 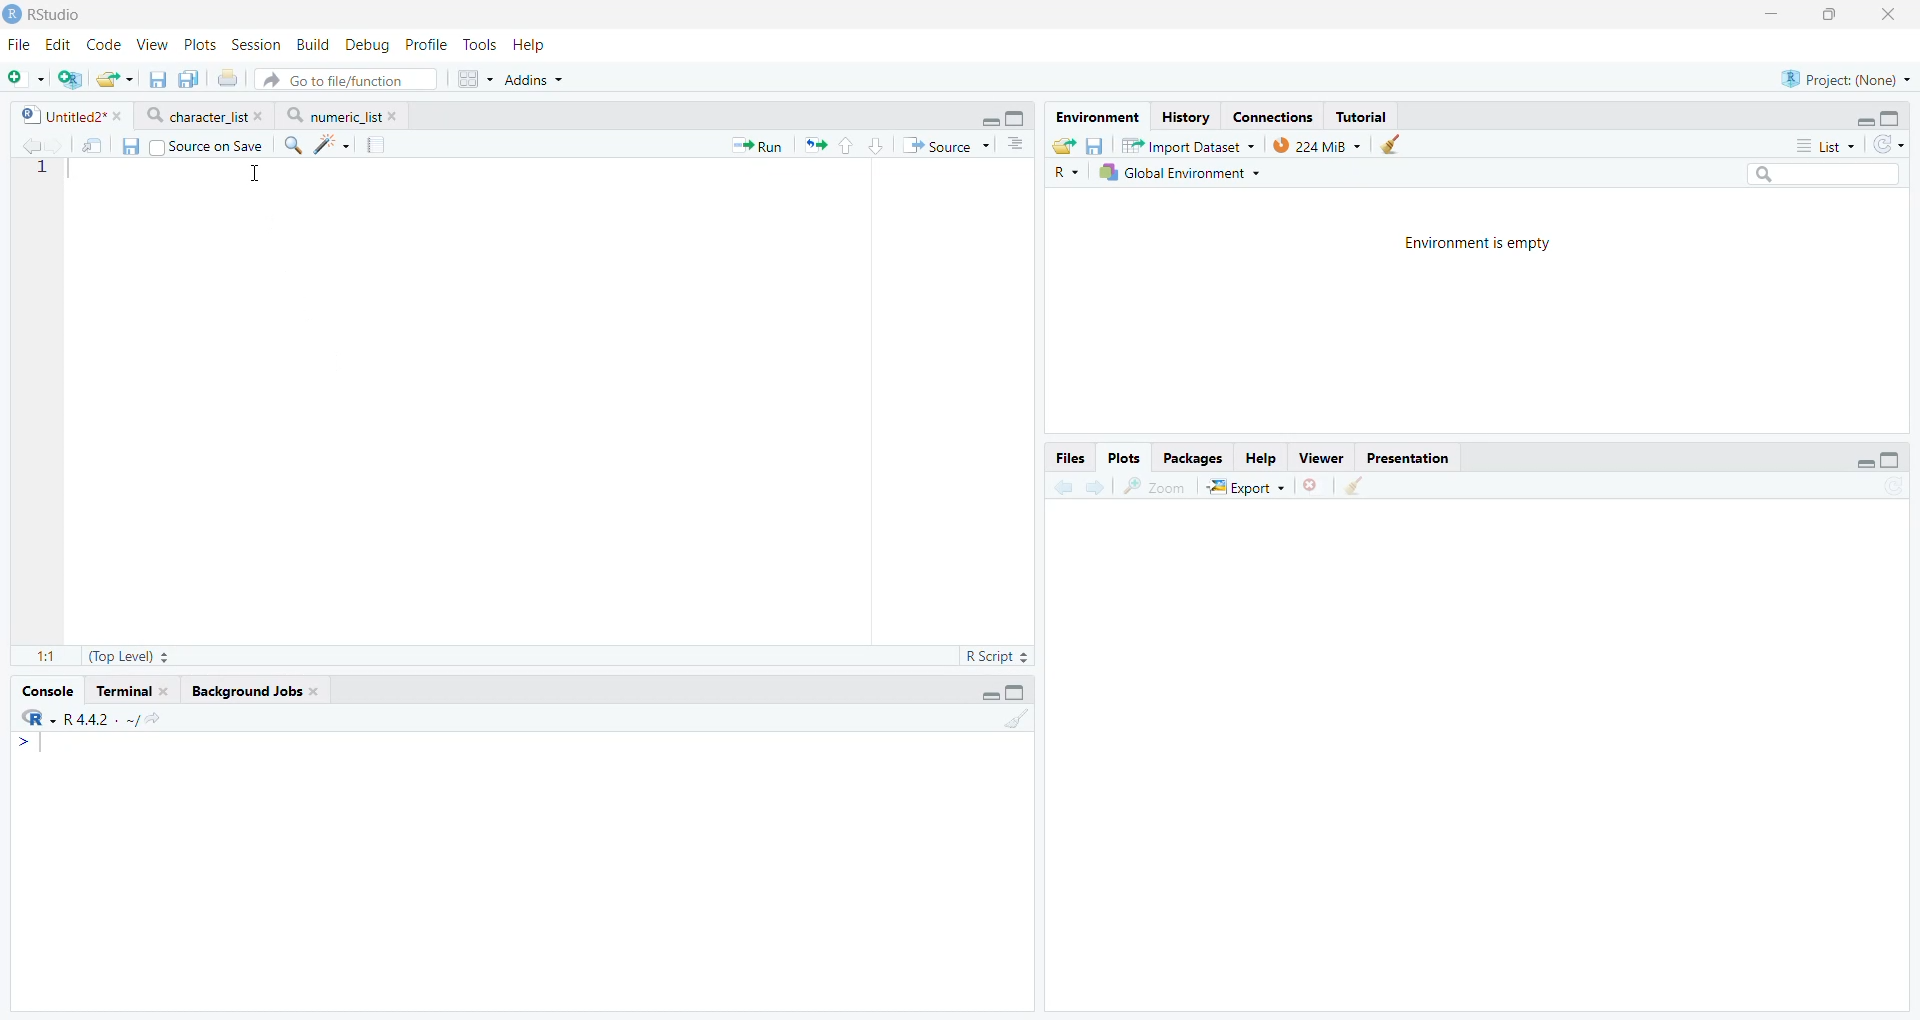 I want to click on Search, so click(x=1823, y=173).